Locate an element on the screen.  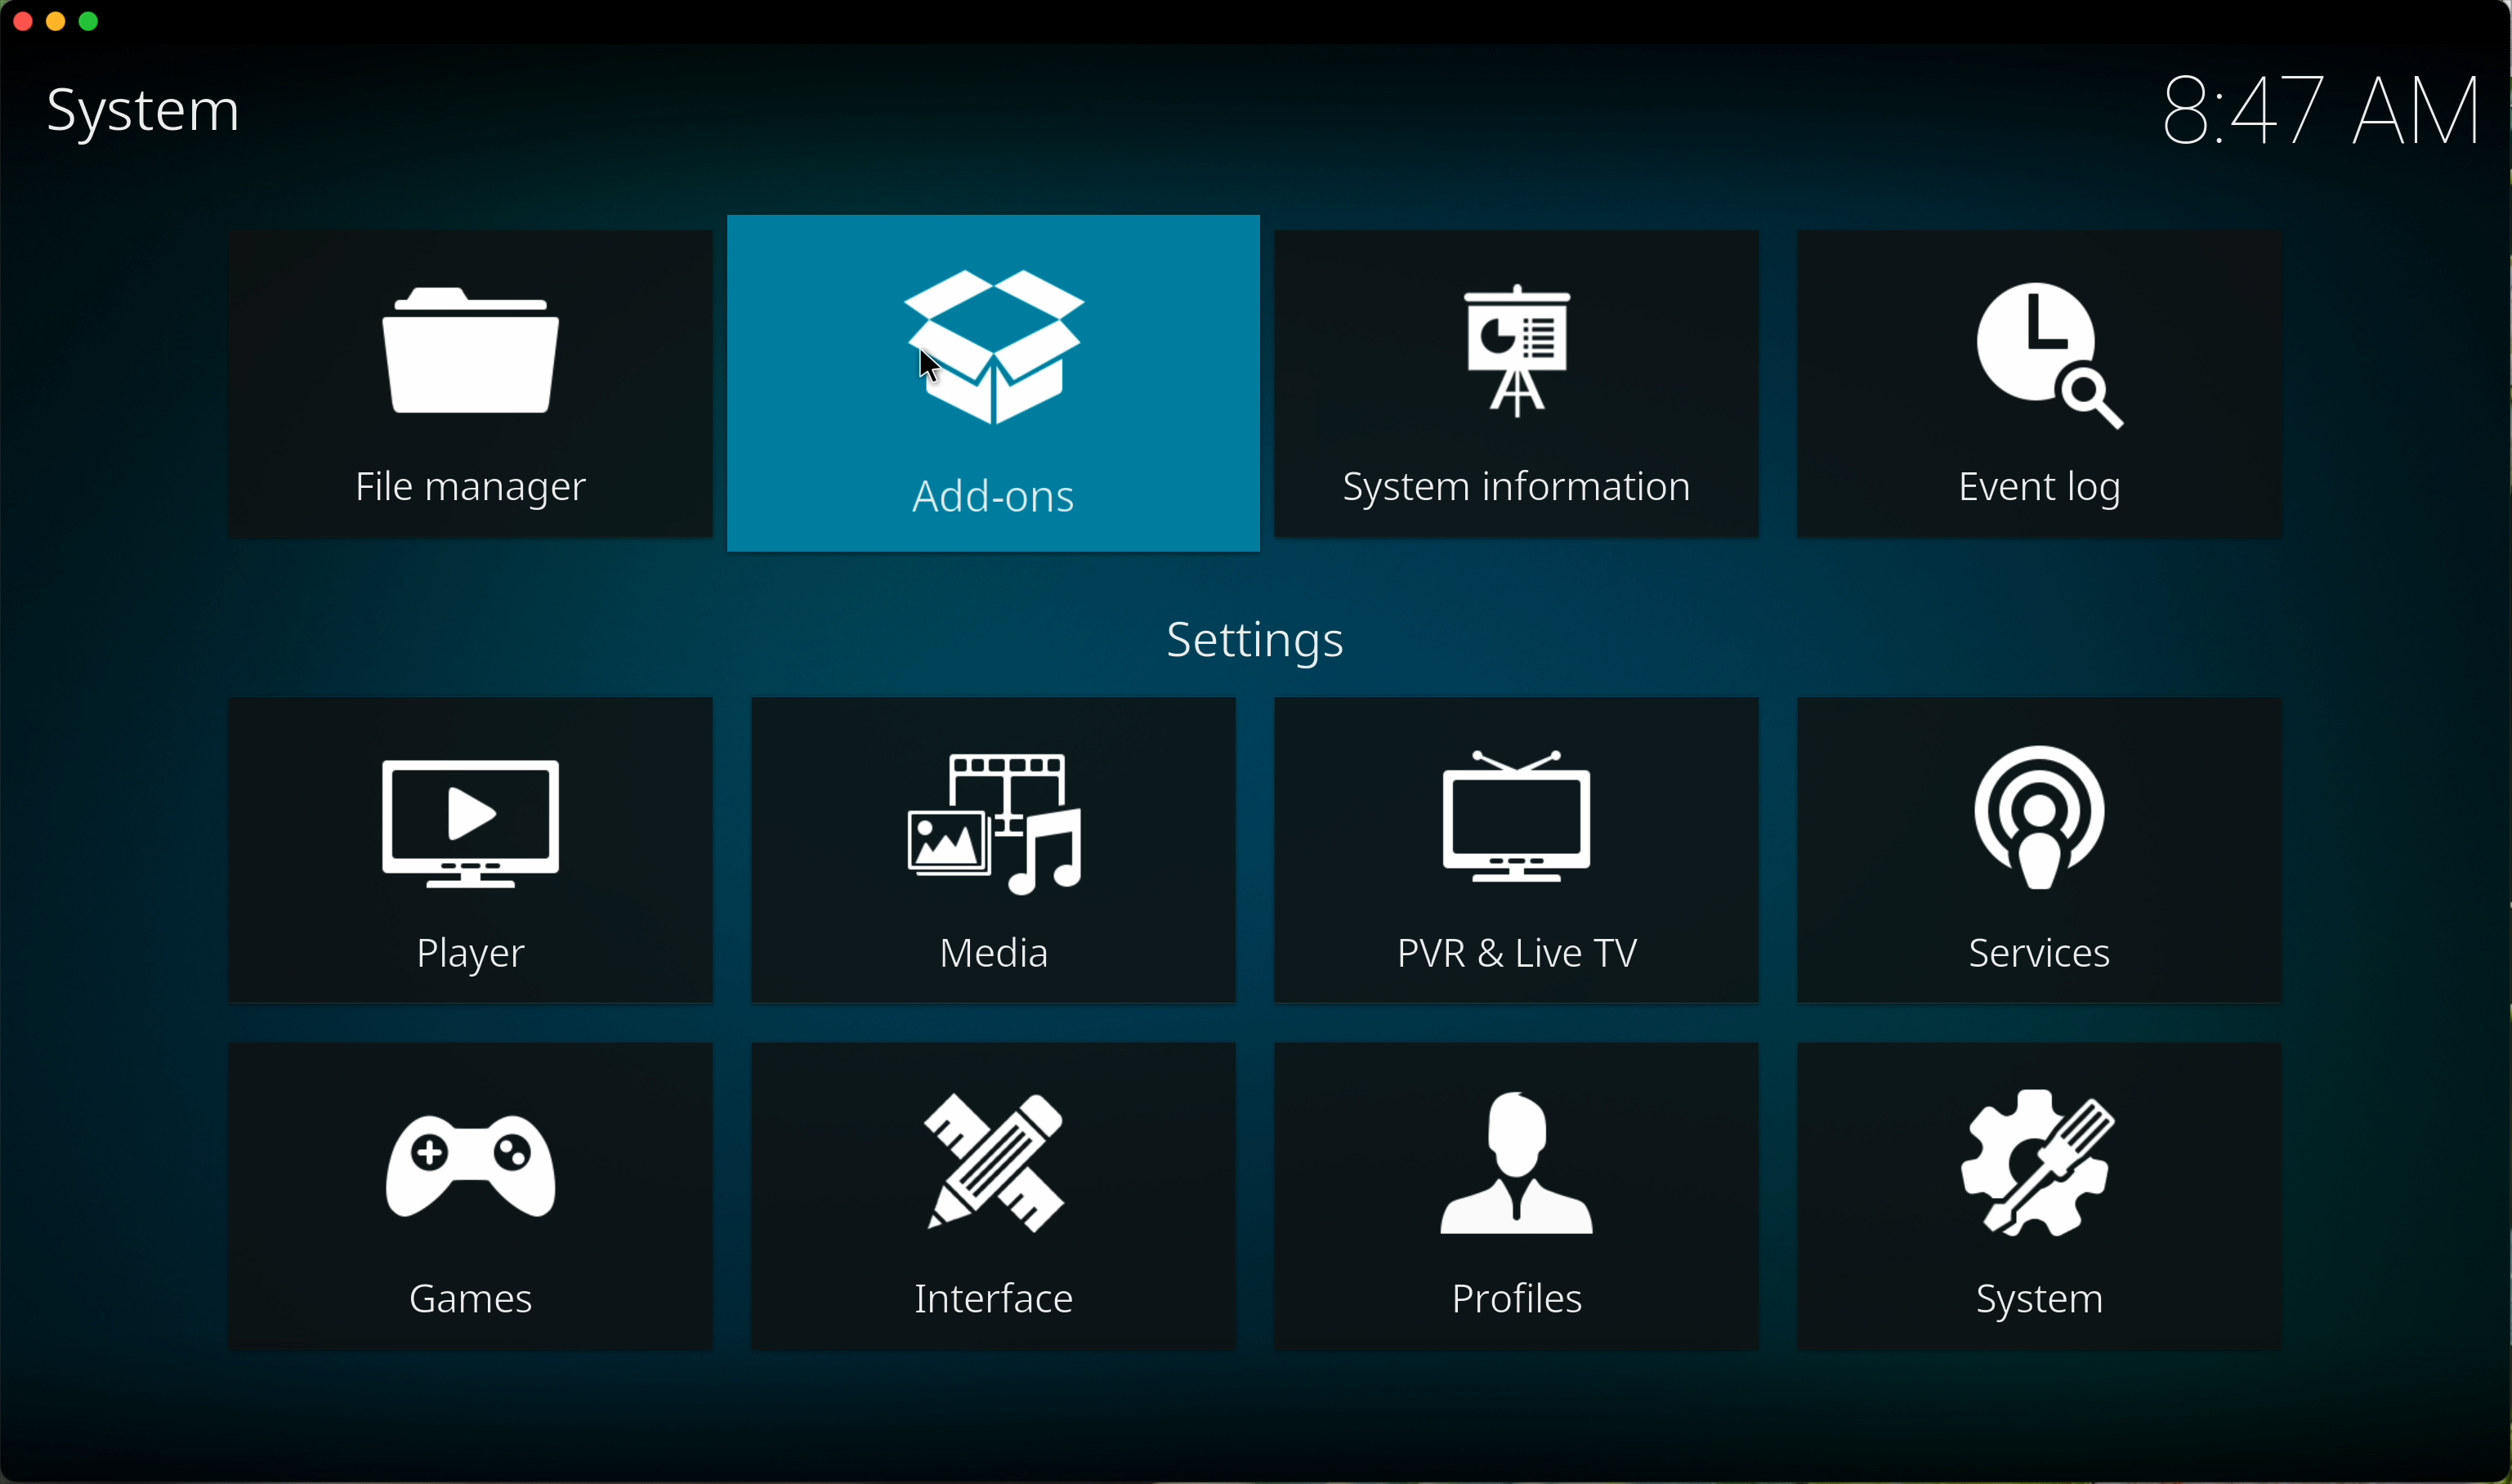
click on add-ons is located at coordinates (987, 384).